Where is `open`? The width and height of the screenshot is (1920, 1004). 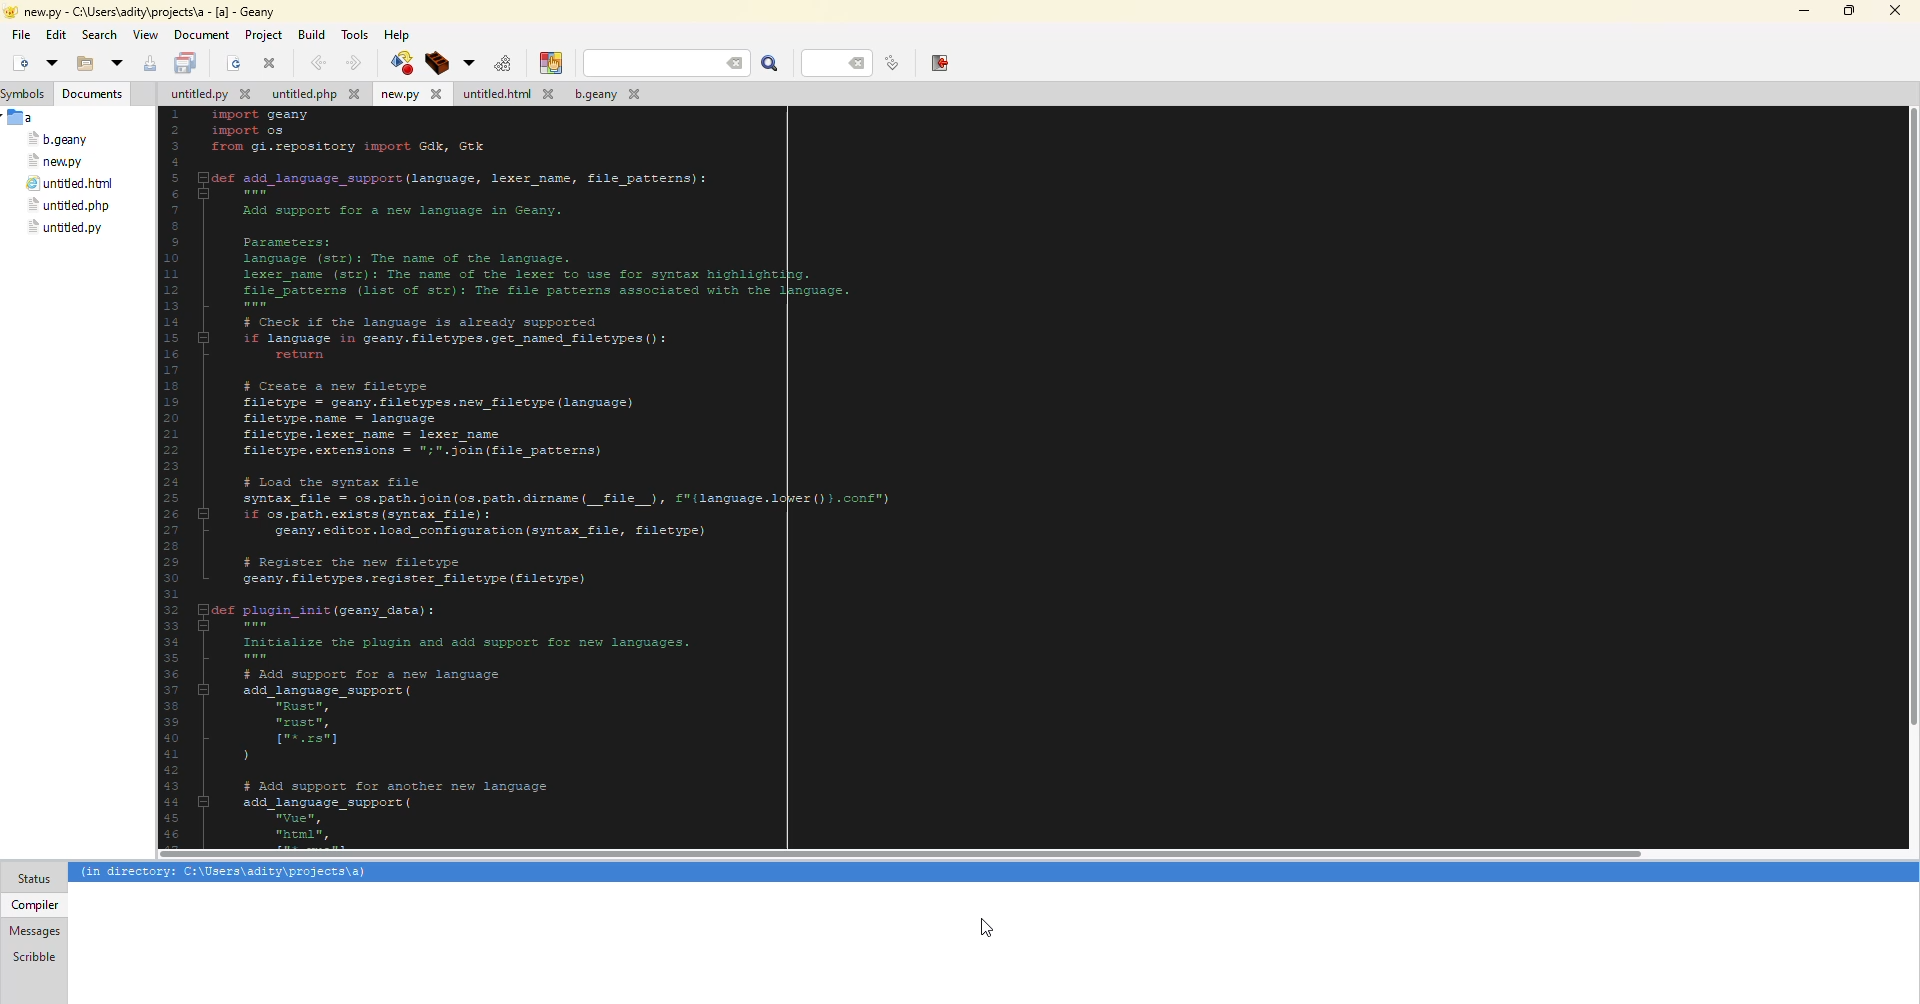 open is located at coordinates (84, 65).